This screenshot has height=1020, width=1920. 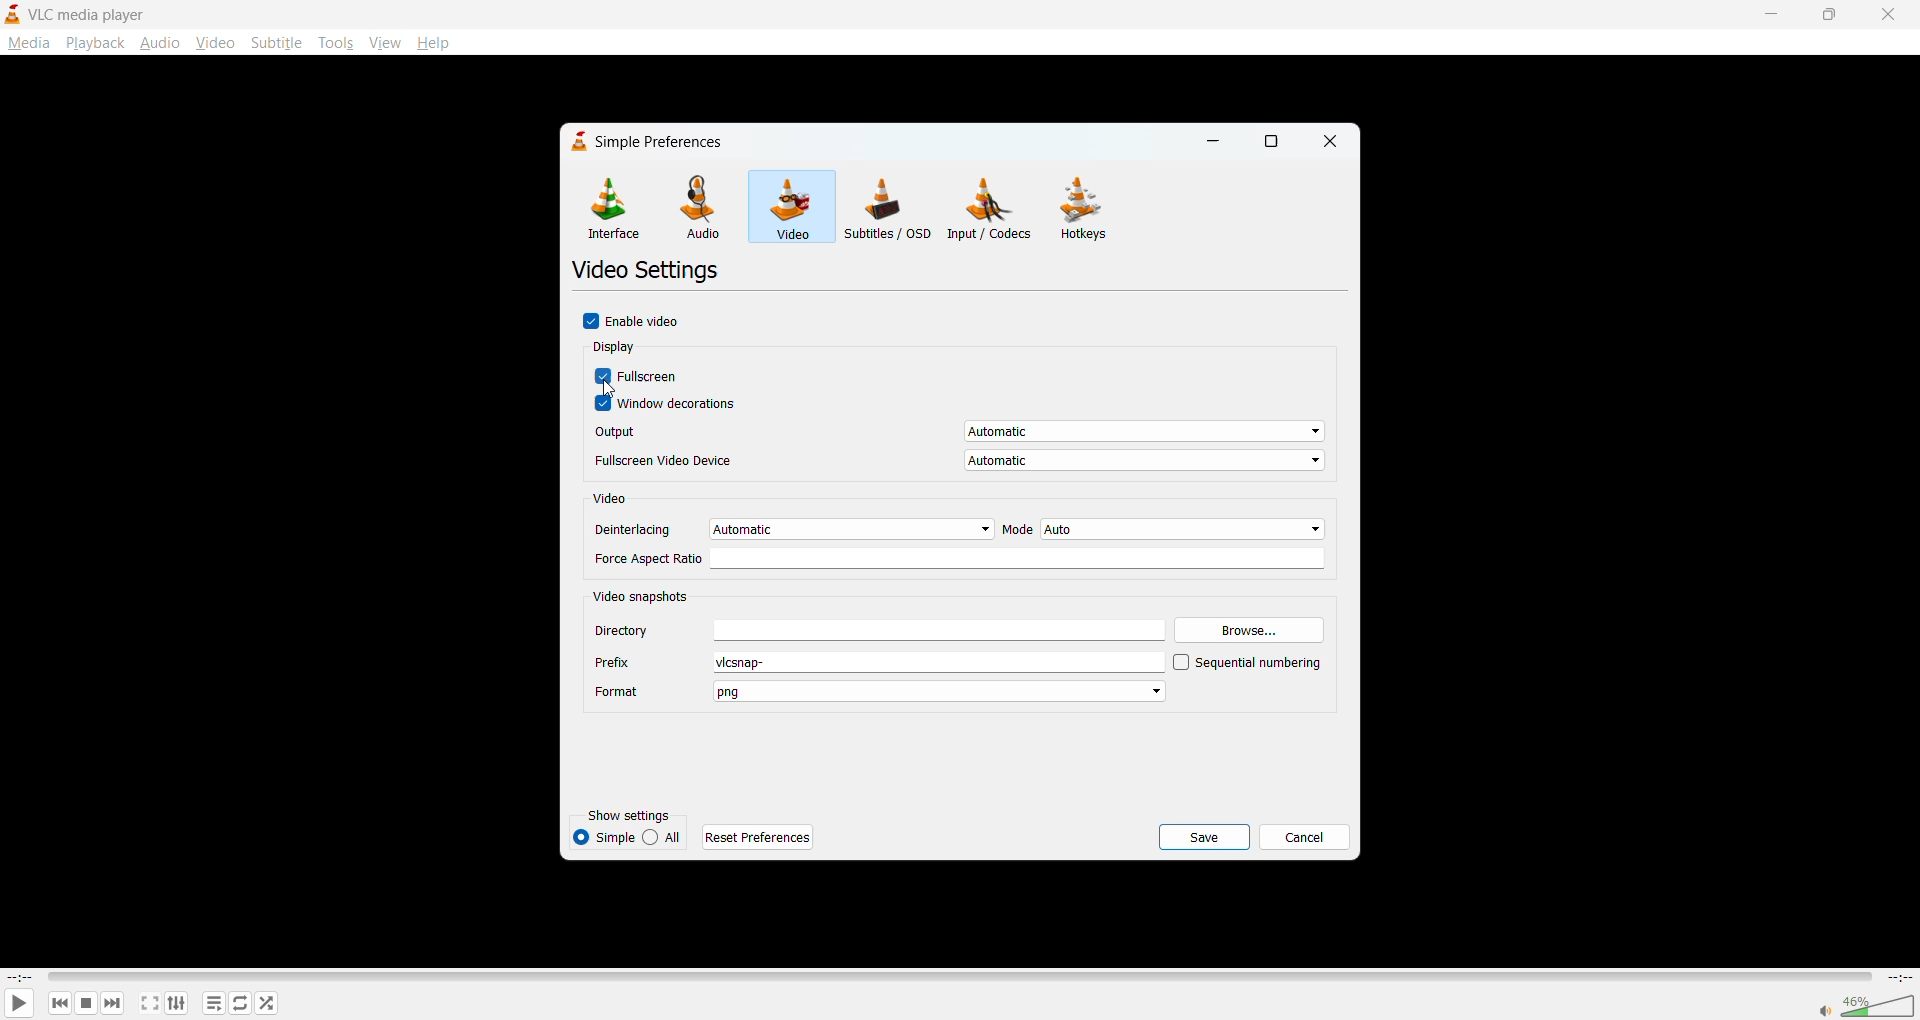 What do you see at coordinates (335, 45) in the screenshot?
I see `tools` at bounding box center [335, 45].